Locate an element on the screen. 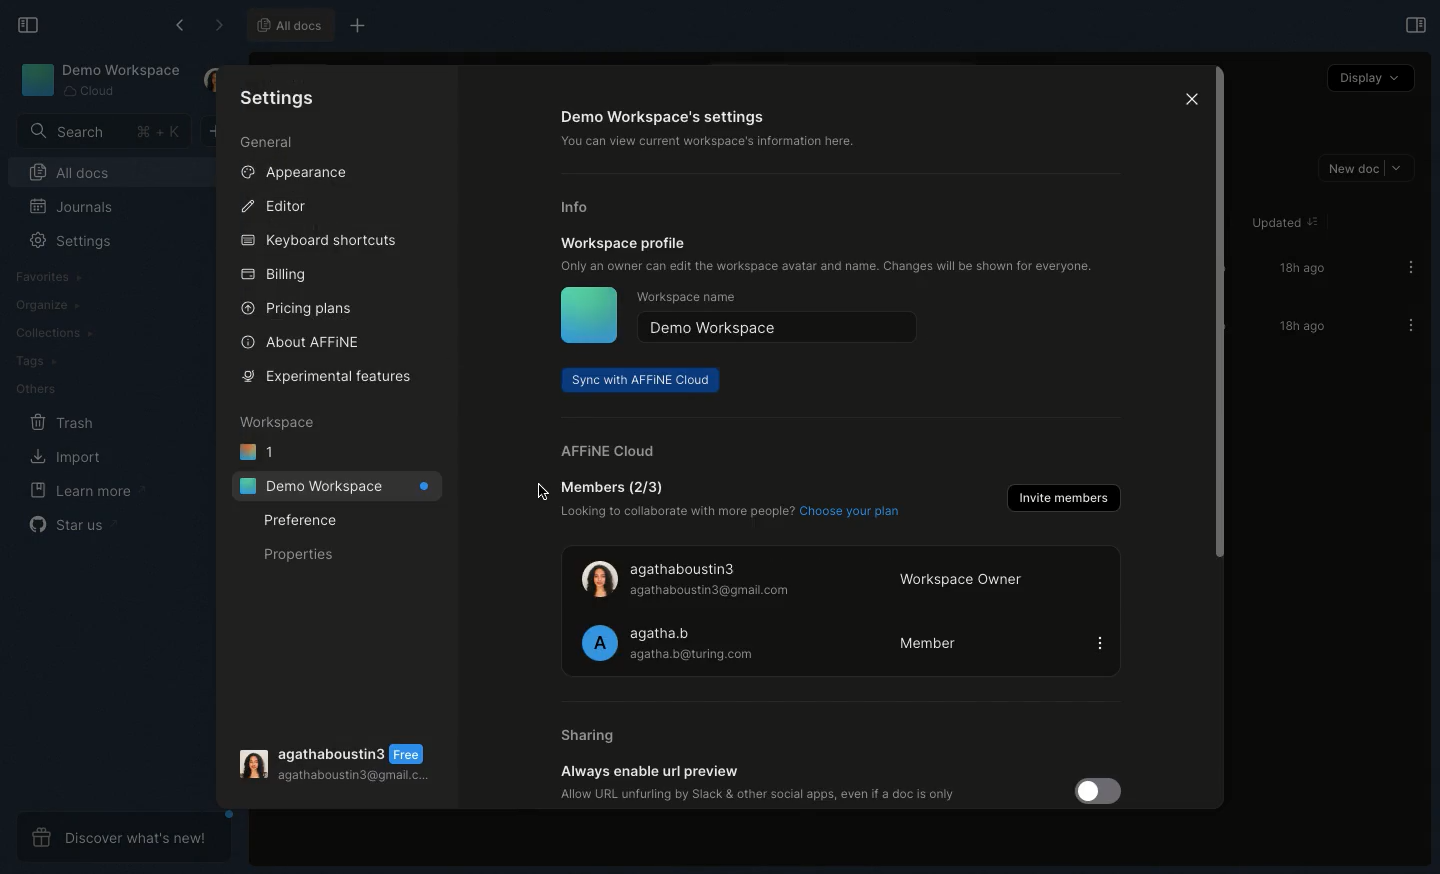 The height and width of the screenshot is (874, 1440). Member 2 is located at coordinates (838, 641).